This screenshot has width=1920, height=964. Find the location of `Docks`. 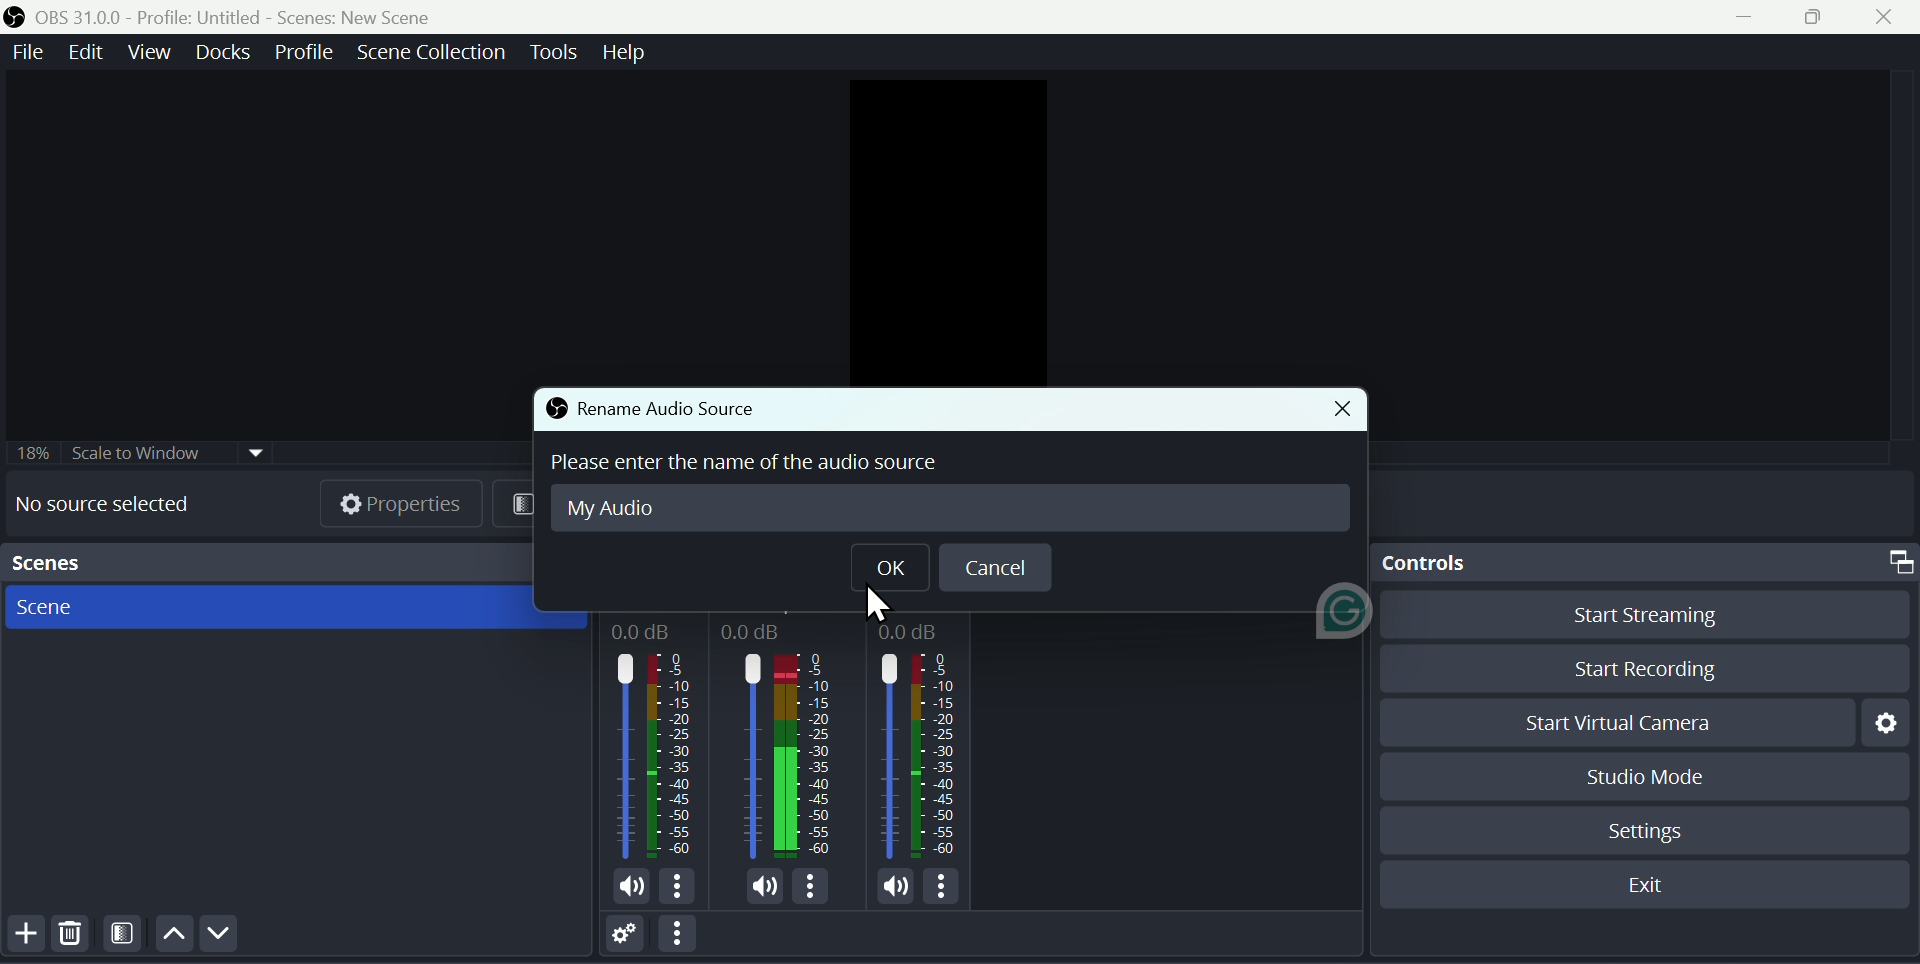

Docks is located at coordinates (220, 51).